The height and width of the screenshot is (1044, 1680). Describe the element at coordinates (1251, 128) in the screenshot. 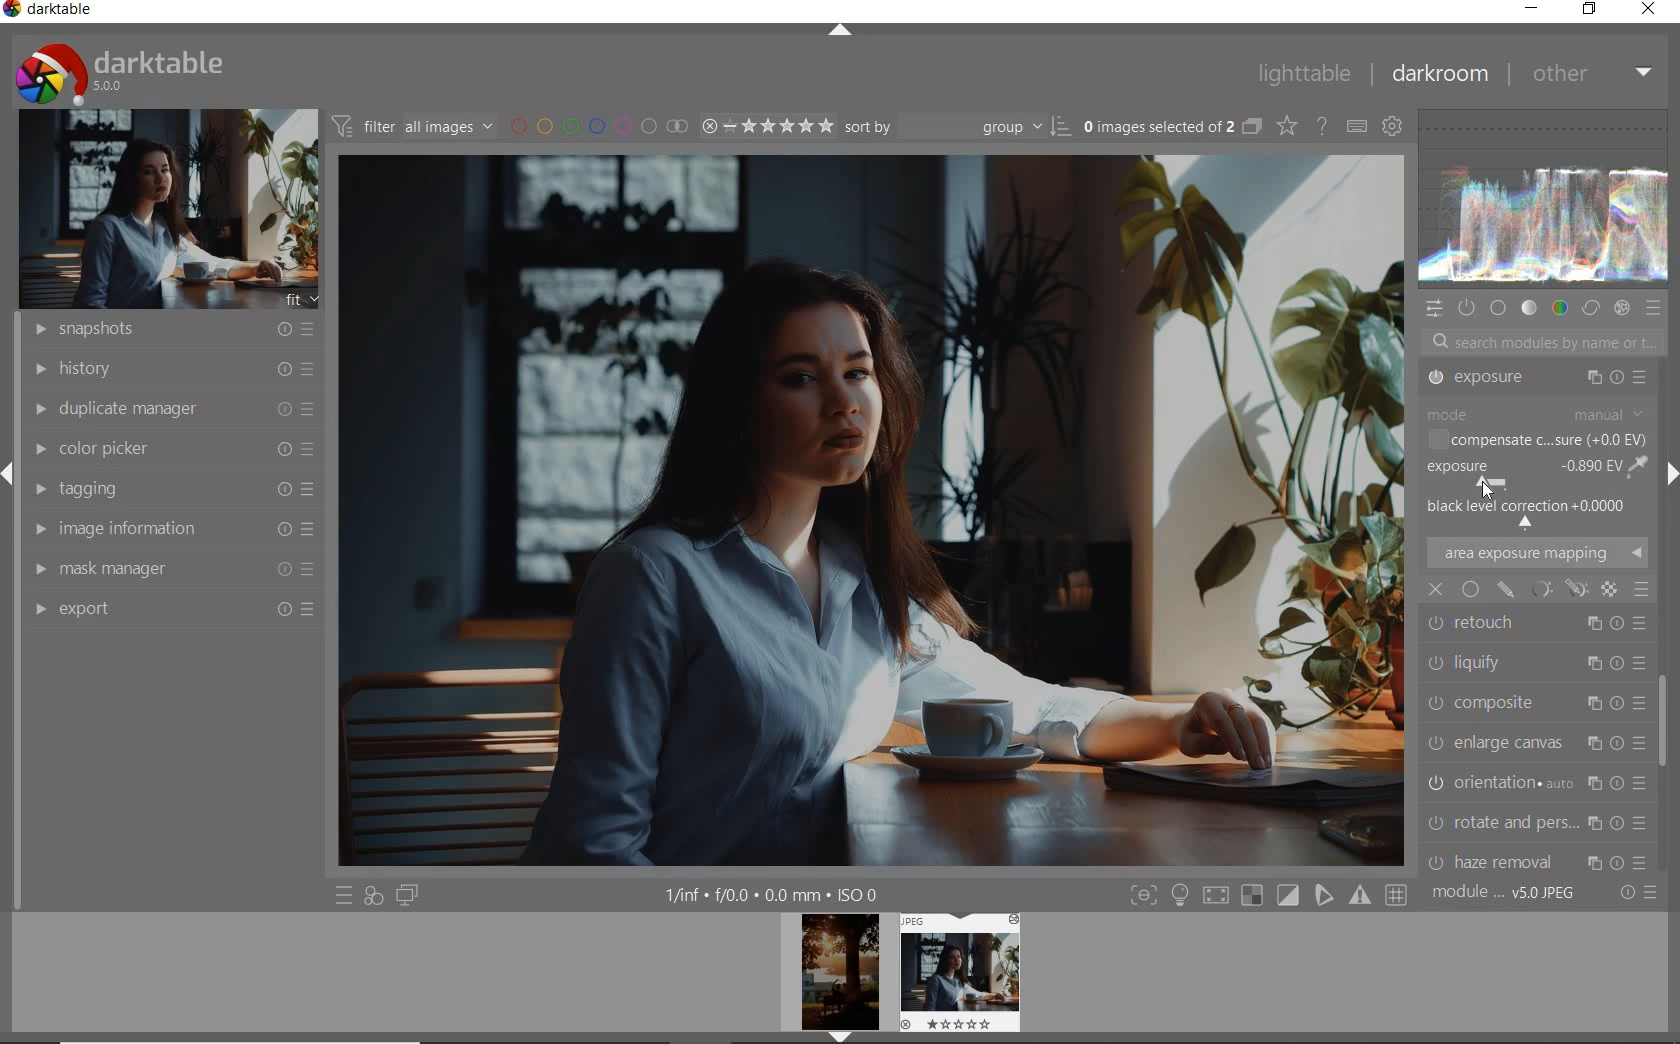

I see `COLLAPSE GROUPED IMAGE` at that location.